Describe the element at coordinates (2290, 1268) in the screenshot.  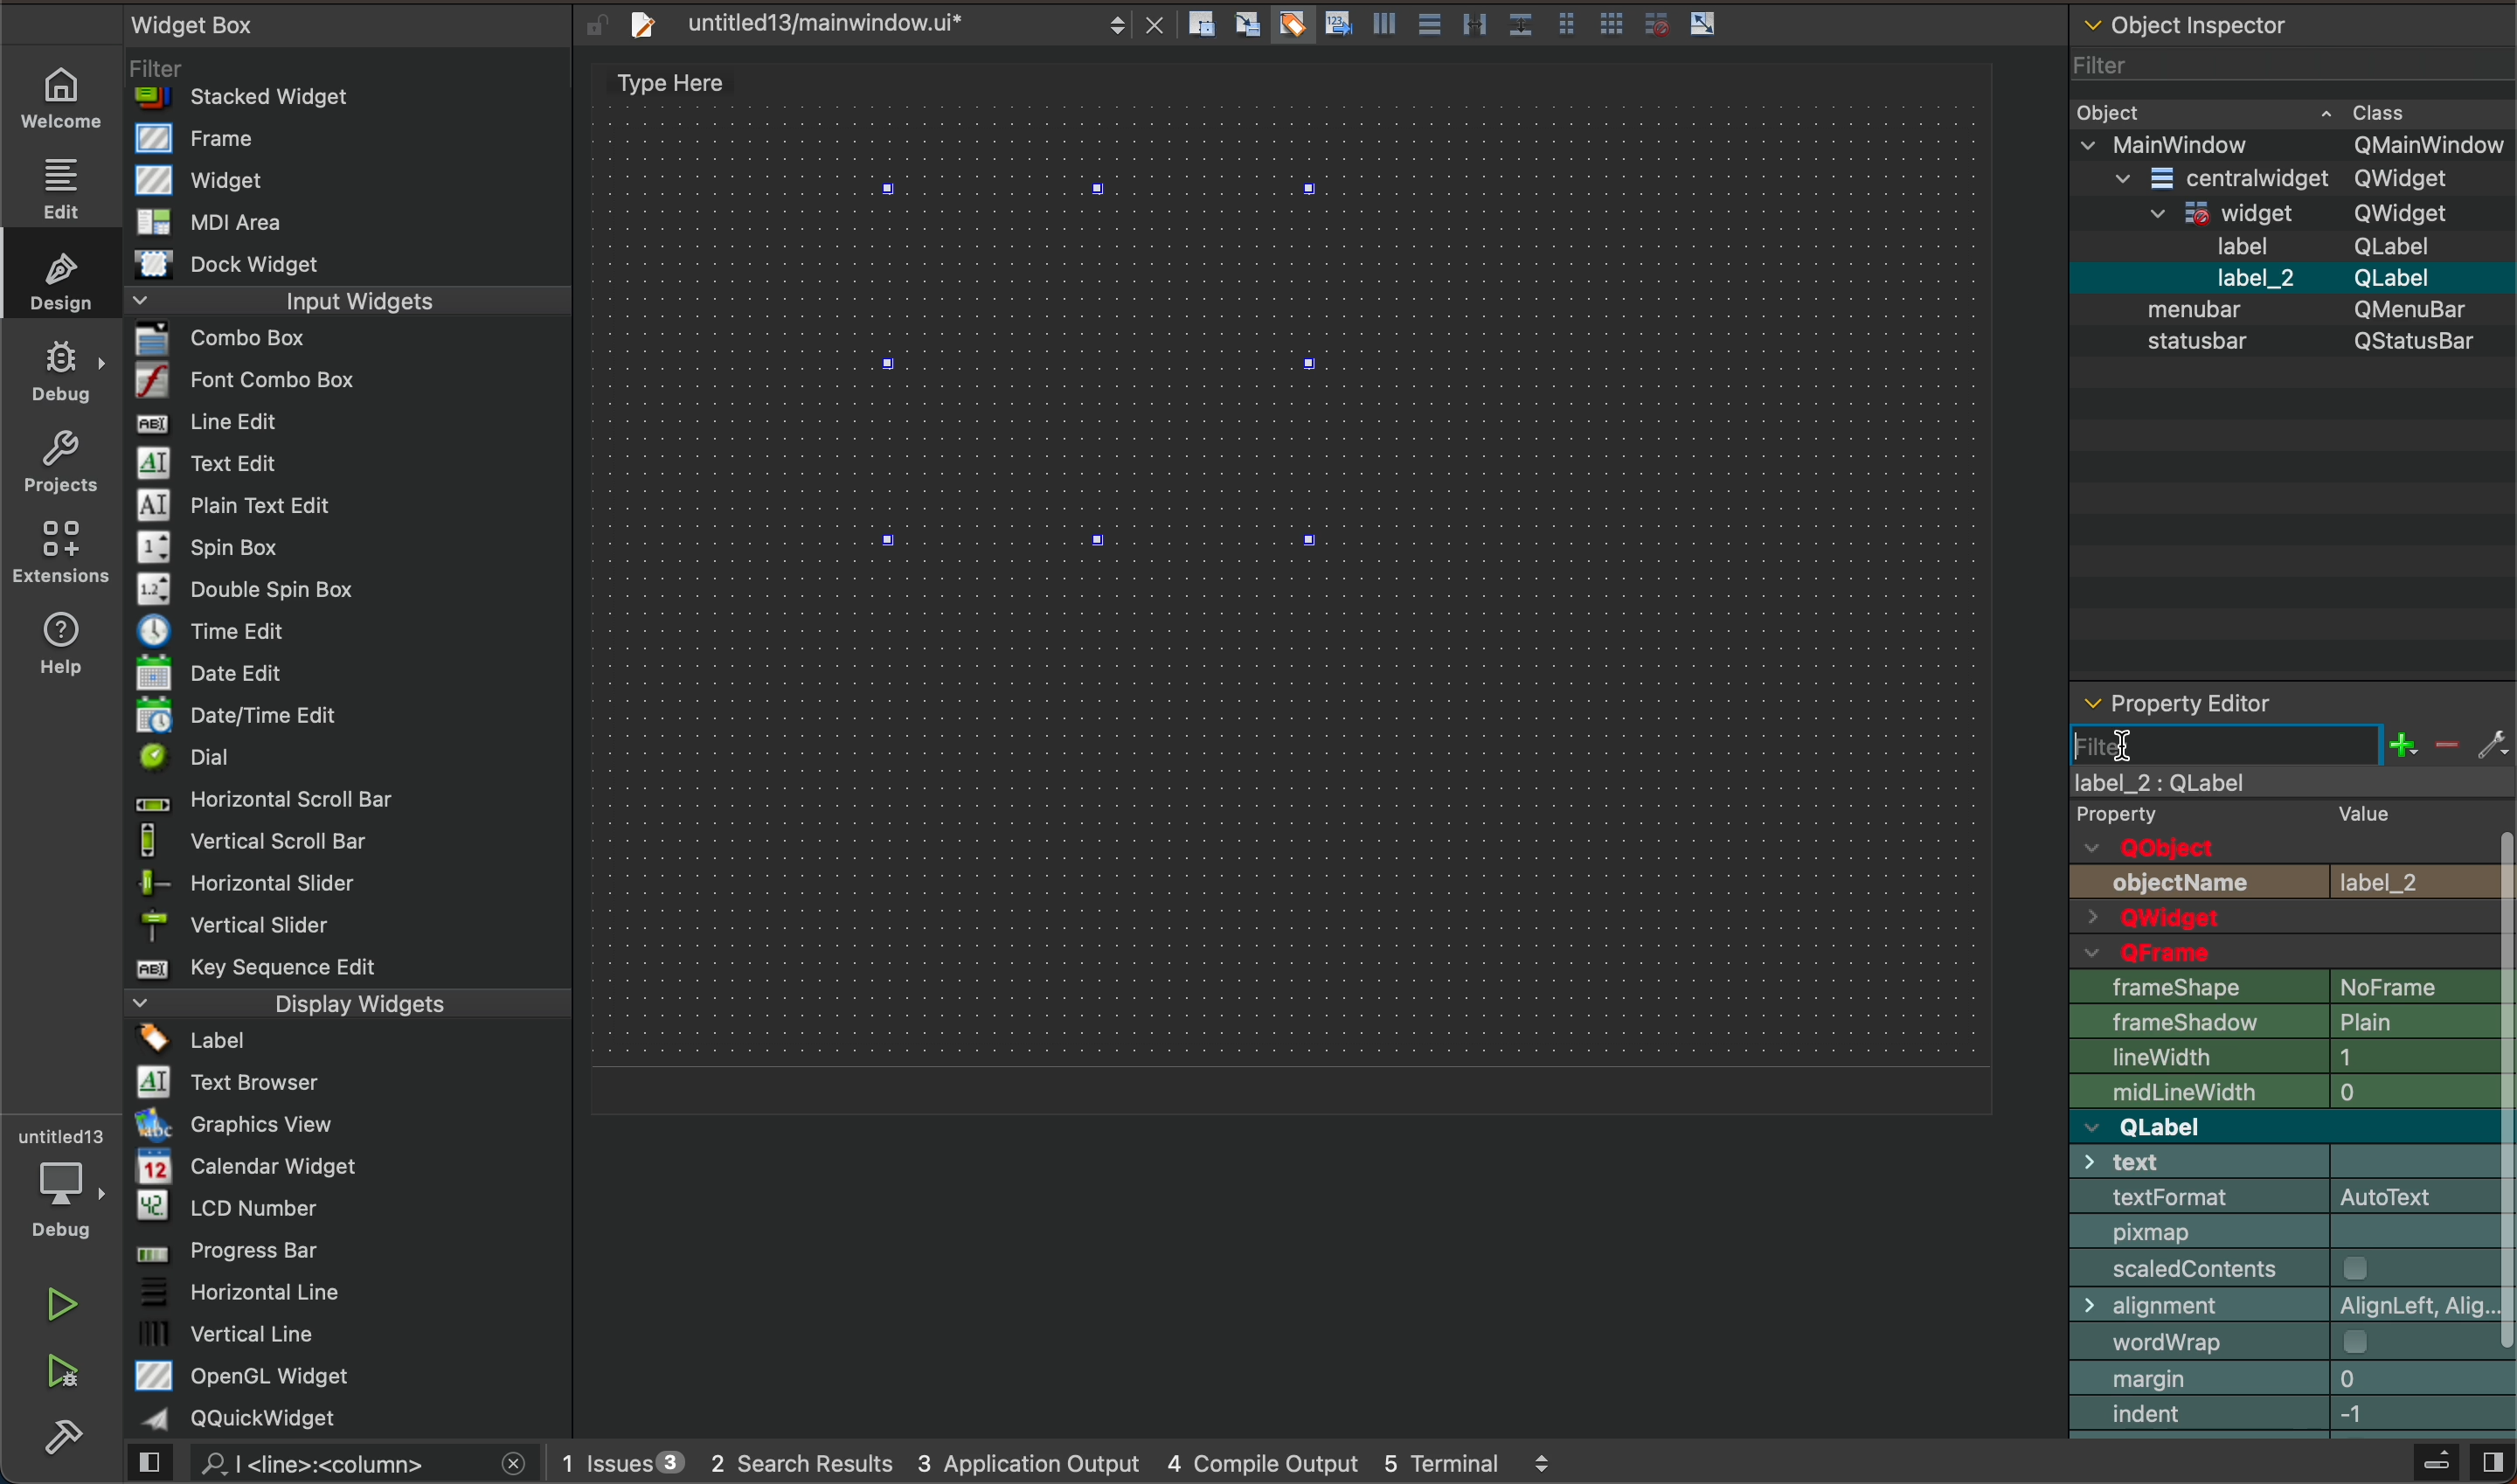
I see `` at that location.